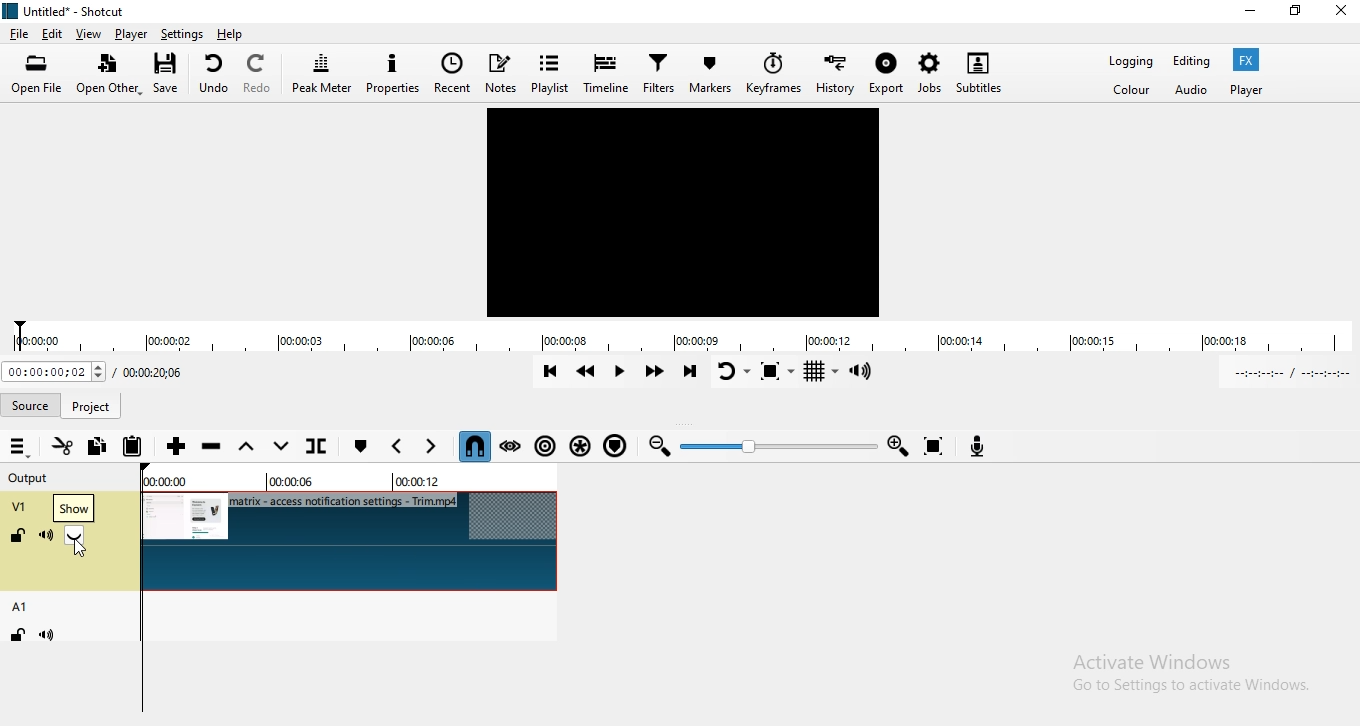  I want to click on Player, so click(131, 35).